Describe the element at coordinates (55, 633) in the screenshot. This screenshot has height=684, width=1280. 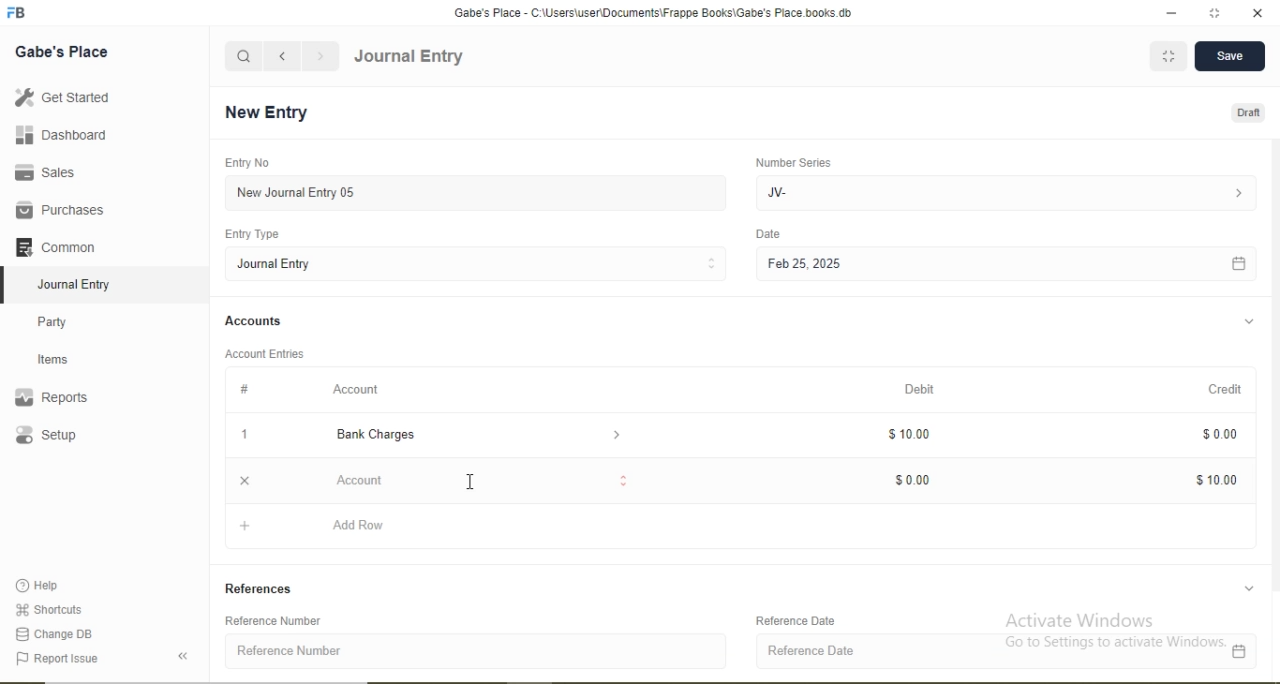
I see `Change DB` at that location.